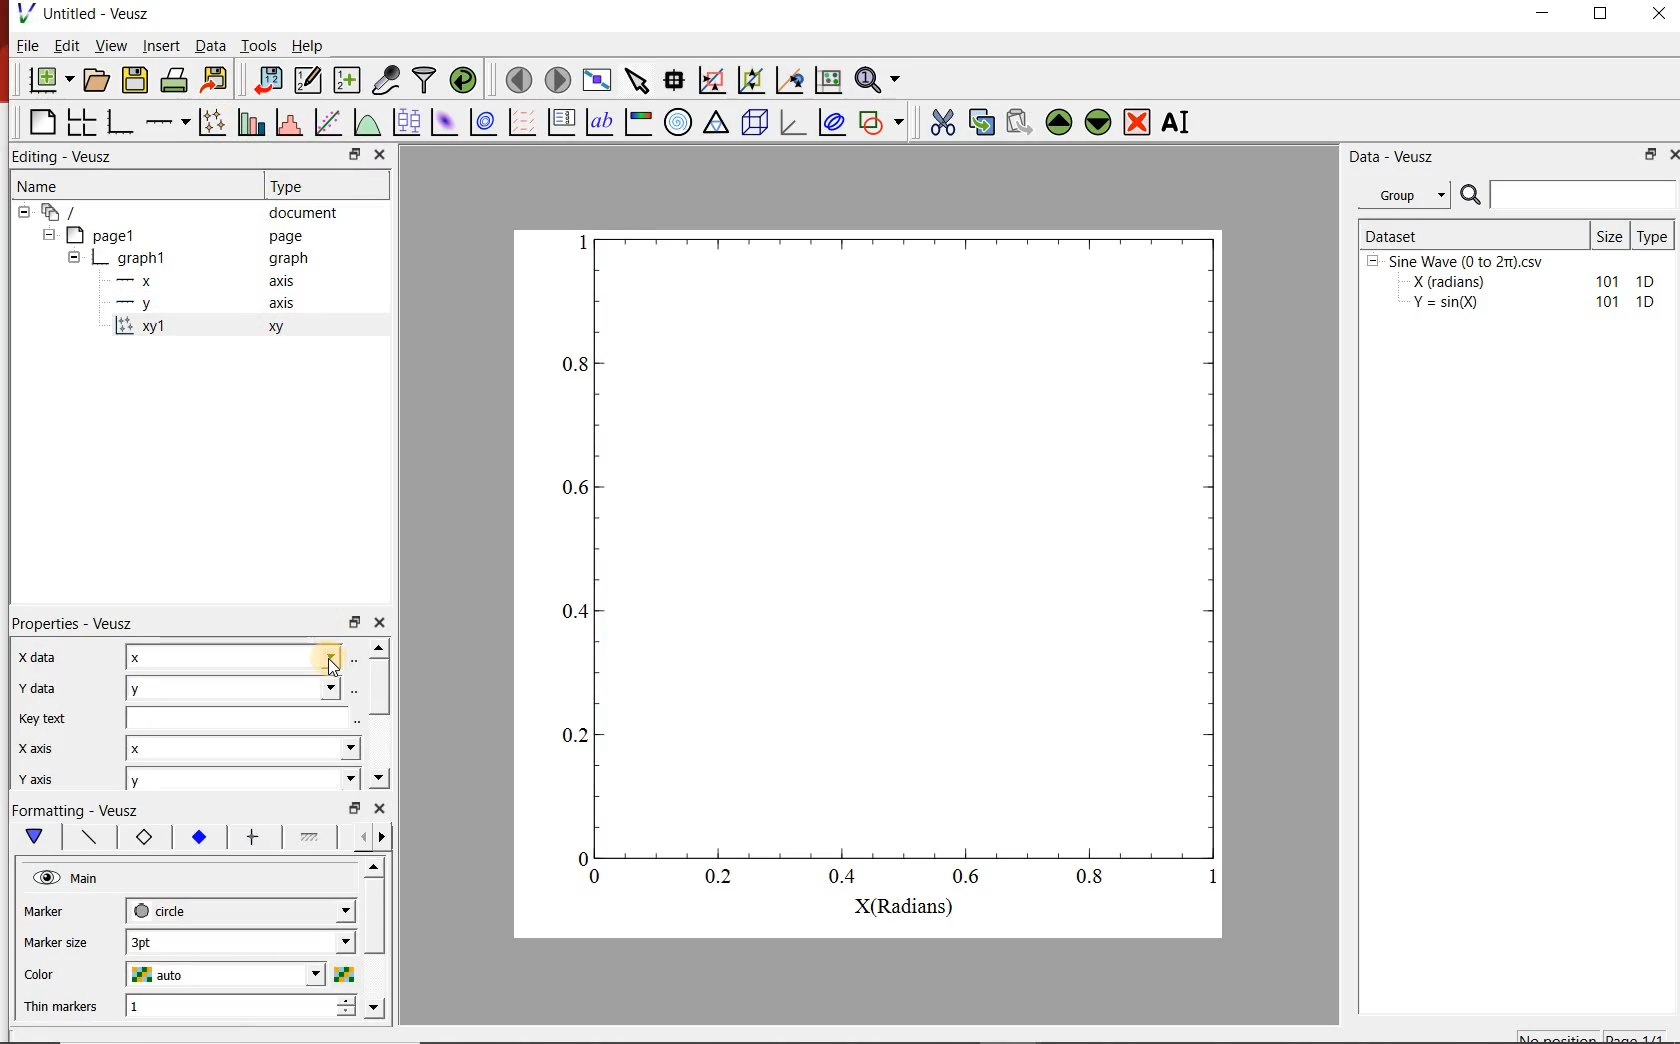 This screenshot has width=1680, height=1044. Describe the element at coordinates (240, 976) in the screenshot. I see `auto` at that location.